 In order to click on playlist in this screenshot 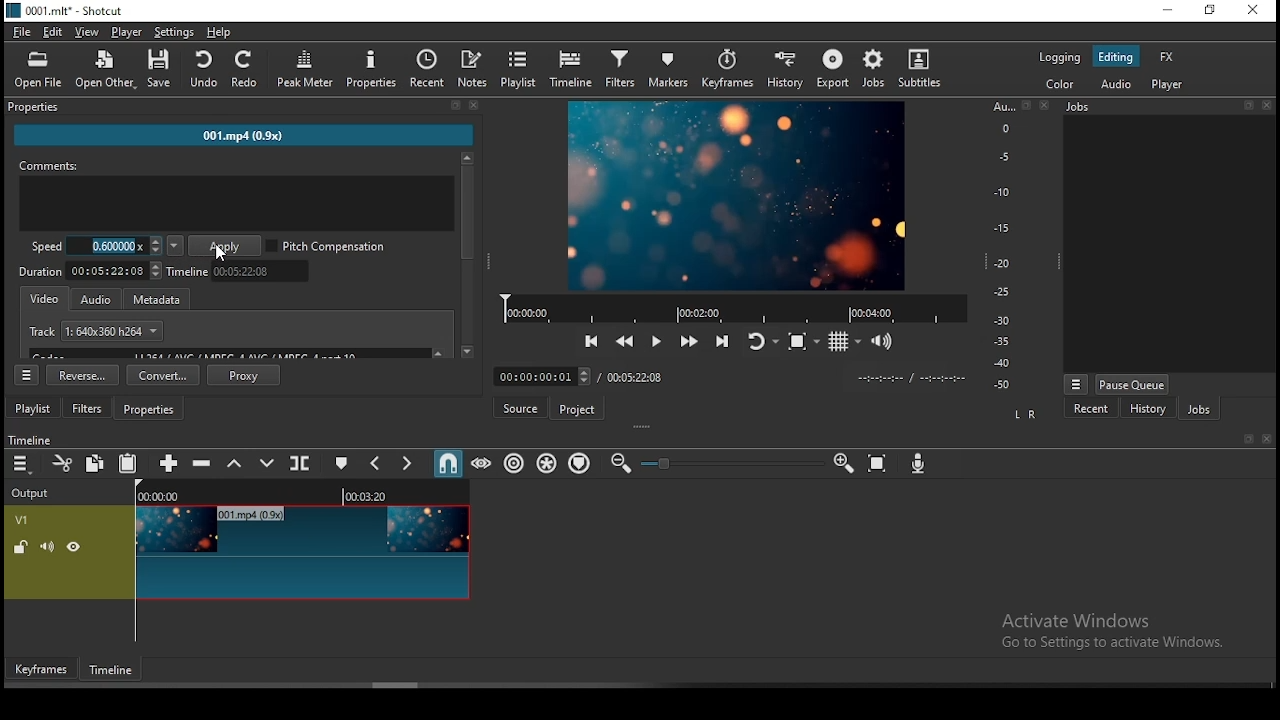, I will do `click(34, 407)`.